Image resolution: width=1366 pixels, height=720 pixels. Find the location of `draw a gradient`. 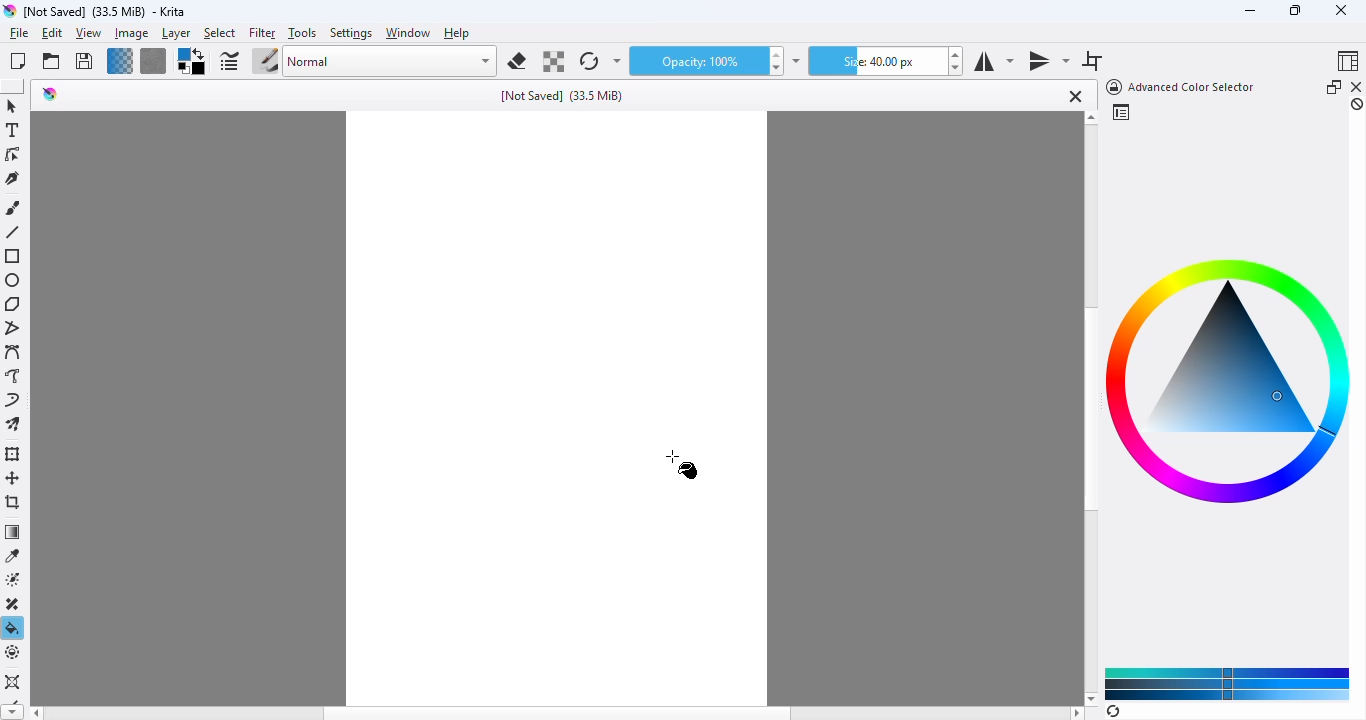

draw a gradient is located at coordinates (13, 531).